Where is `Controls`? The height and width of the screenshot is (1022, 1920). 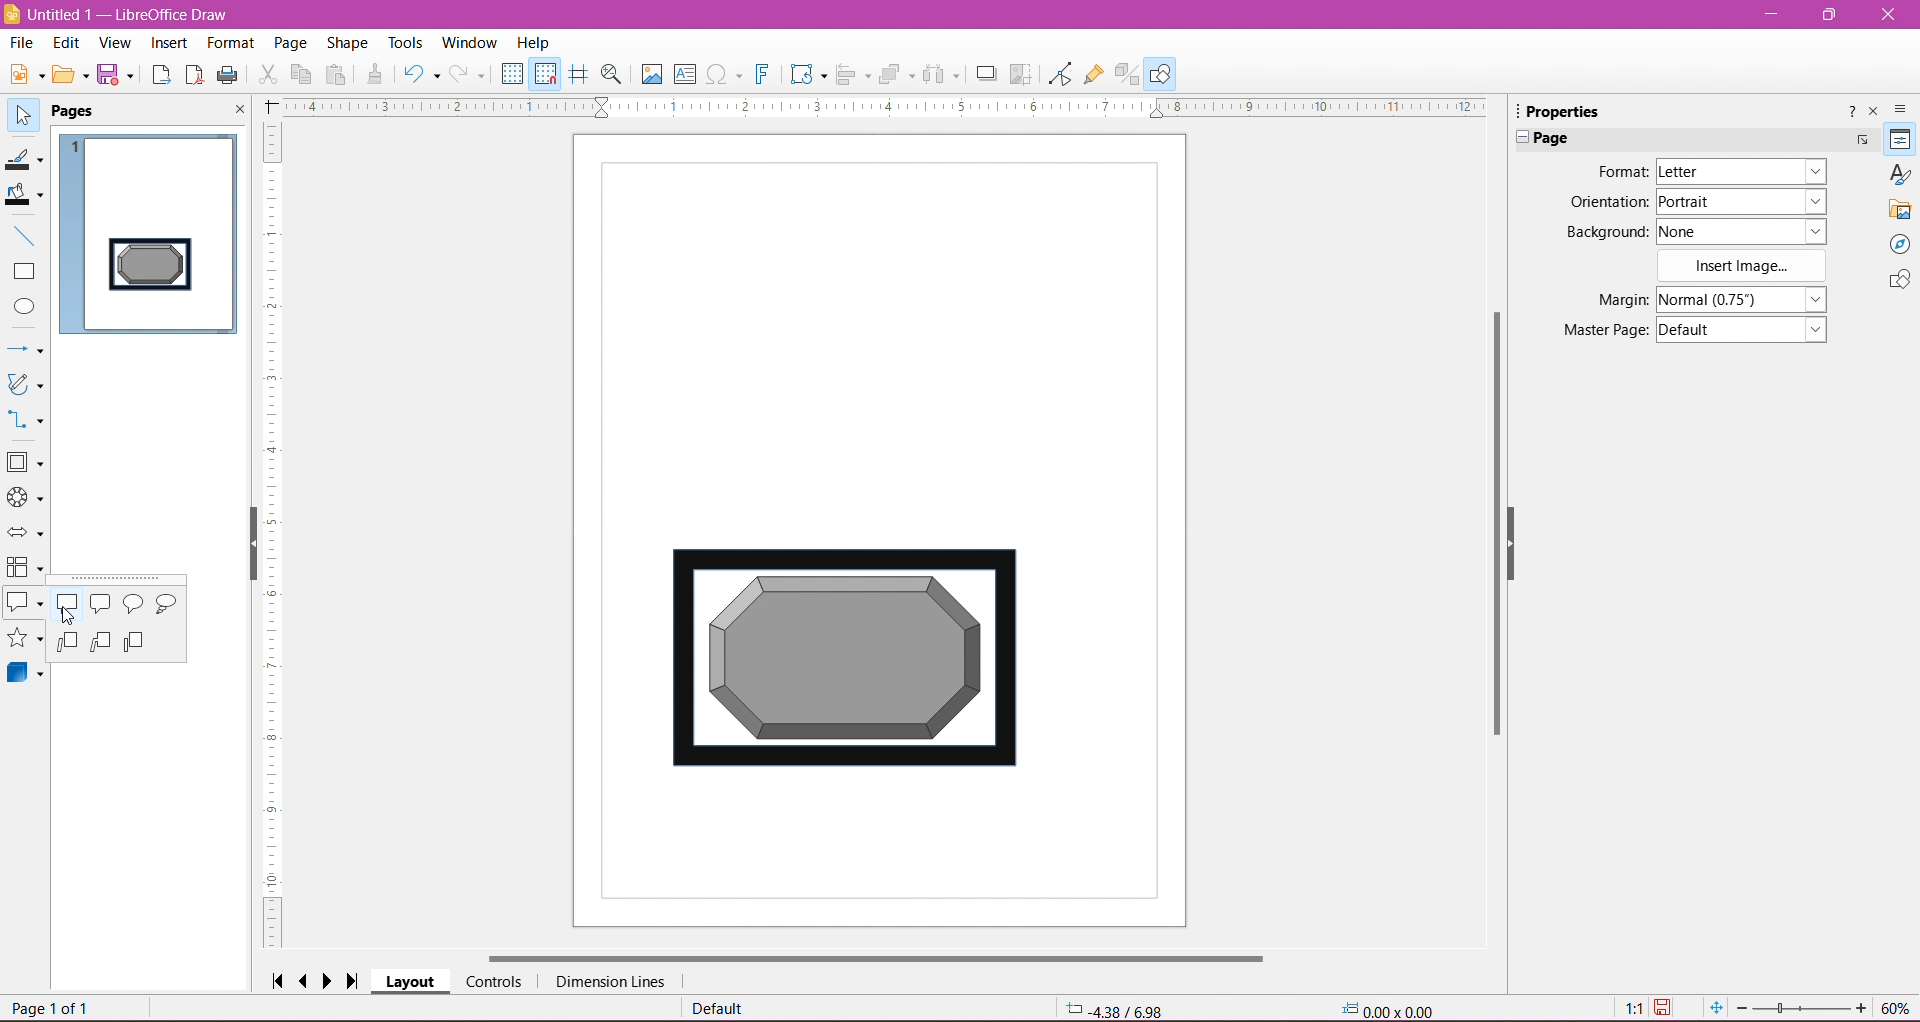 Controls is located at coordinates (494, 981).